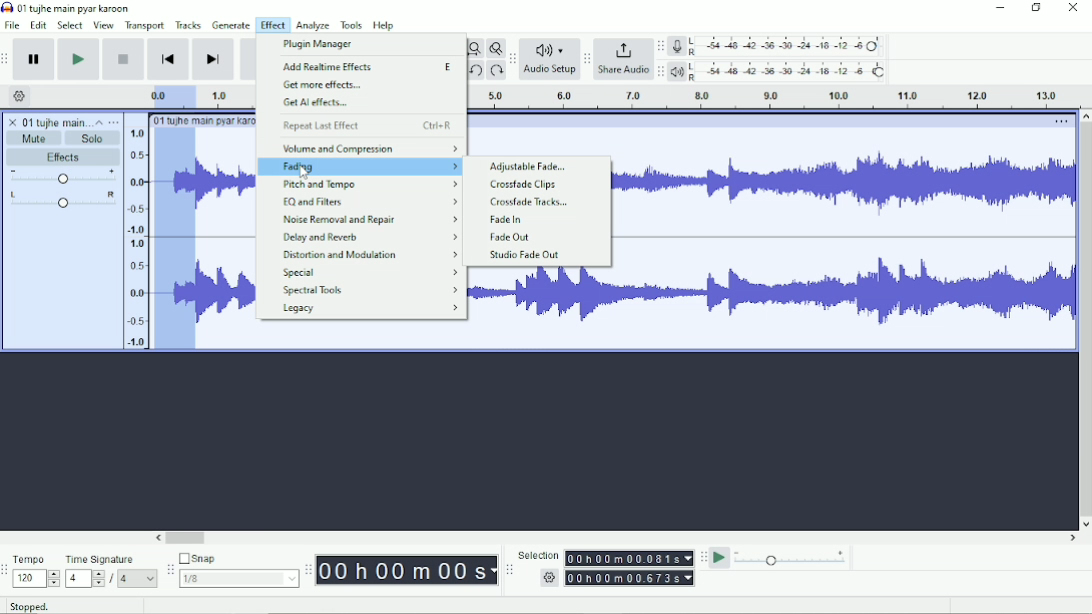 The image size is (1092, 614). Describe the element at coordinates (304, 171) in the screenshot. I see `Cursor` at that location.